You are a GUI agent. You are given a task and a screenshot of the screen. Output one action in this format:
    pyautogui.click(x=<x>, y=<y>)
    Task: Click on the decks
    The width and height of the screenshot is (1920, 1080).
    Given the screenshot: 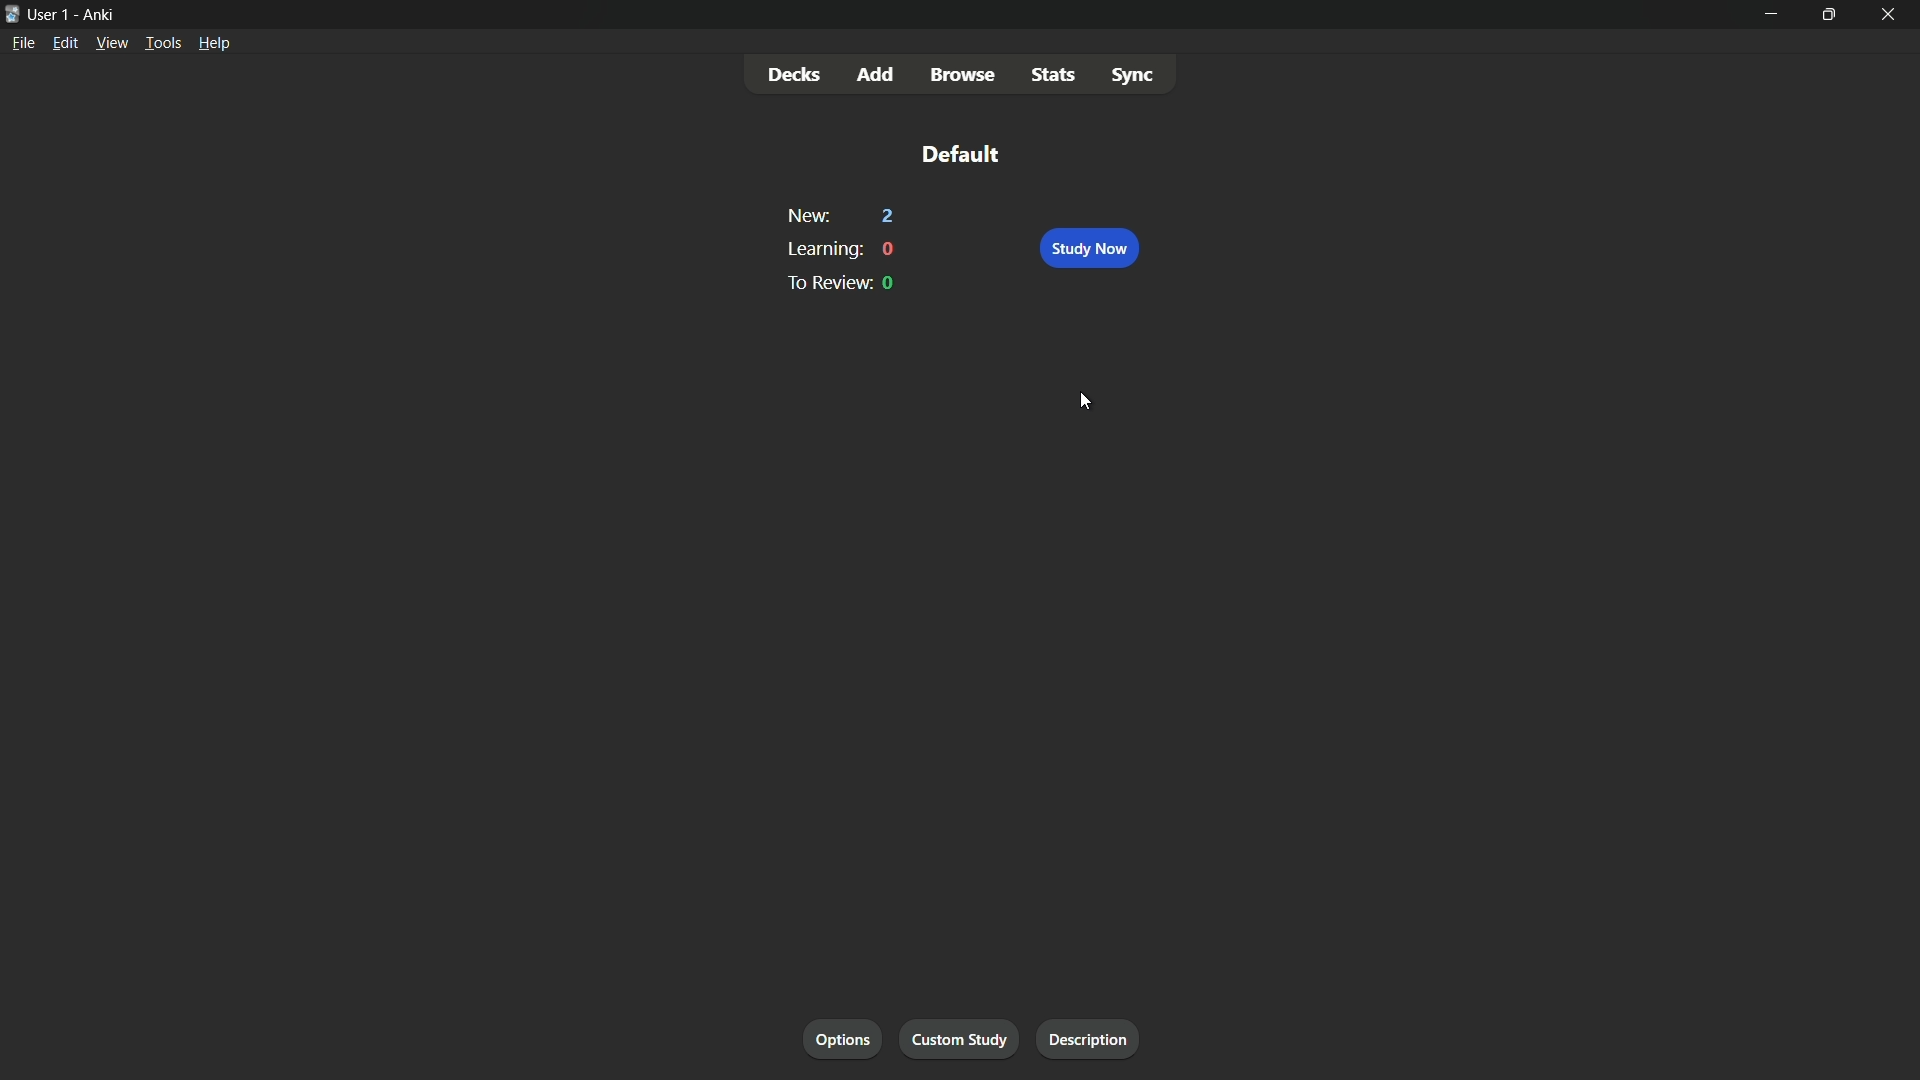 What is the action you would take?
    pyautogui.click(x=794, y=76)
    